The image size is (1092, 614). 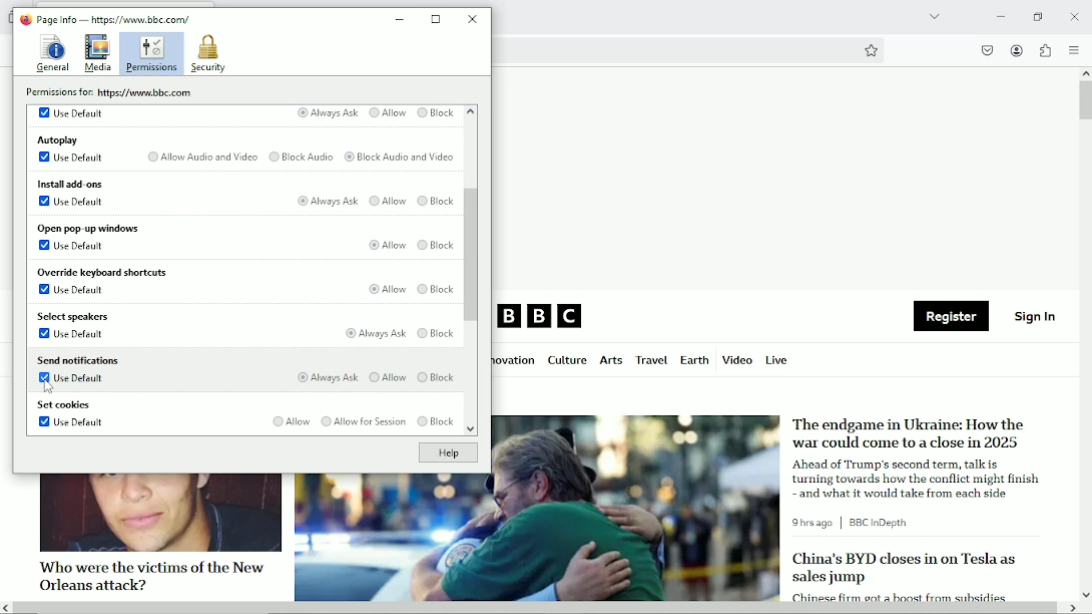 What do you see at coordinates (854, 523) in the screenshot?
I see `9 hrs ago | BBC in Depth` at bounding box center [854, 523].